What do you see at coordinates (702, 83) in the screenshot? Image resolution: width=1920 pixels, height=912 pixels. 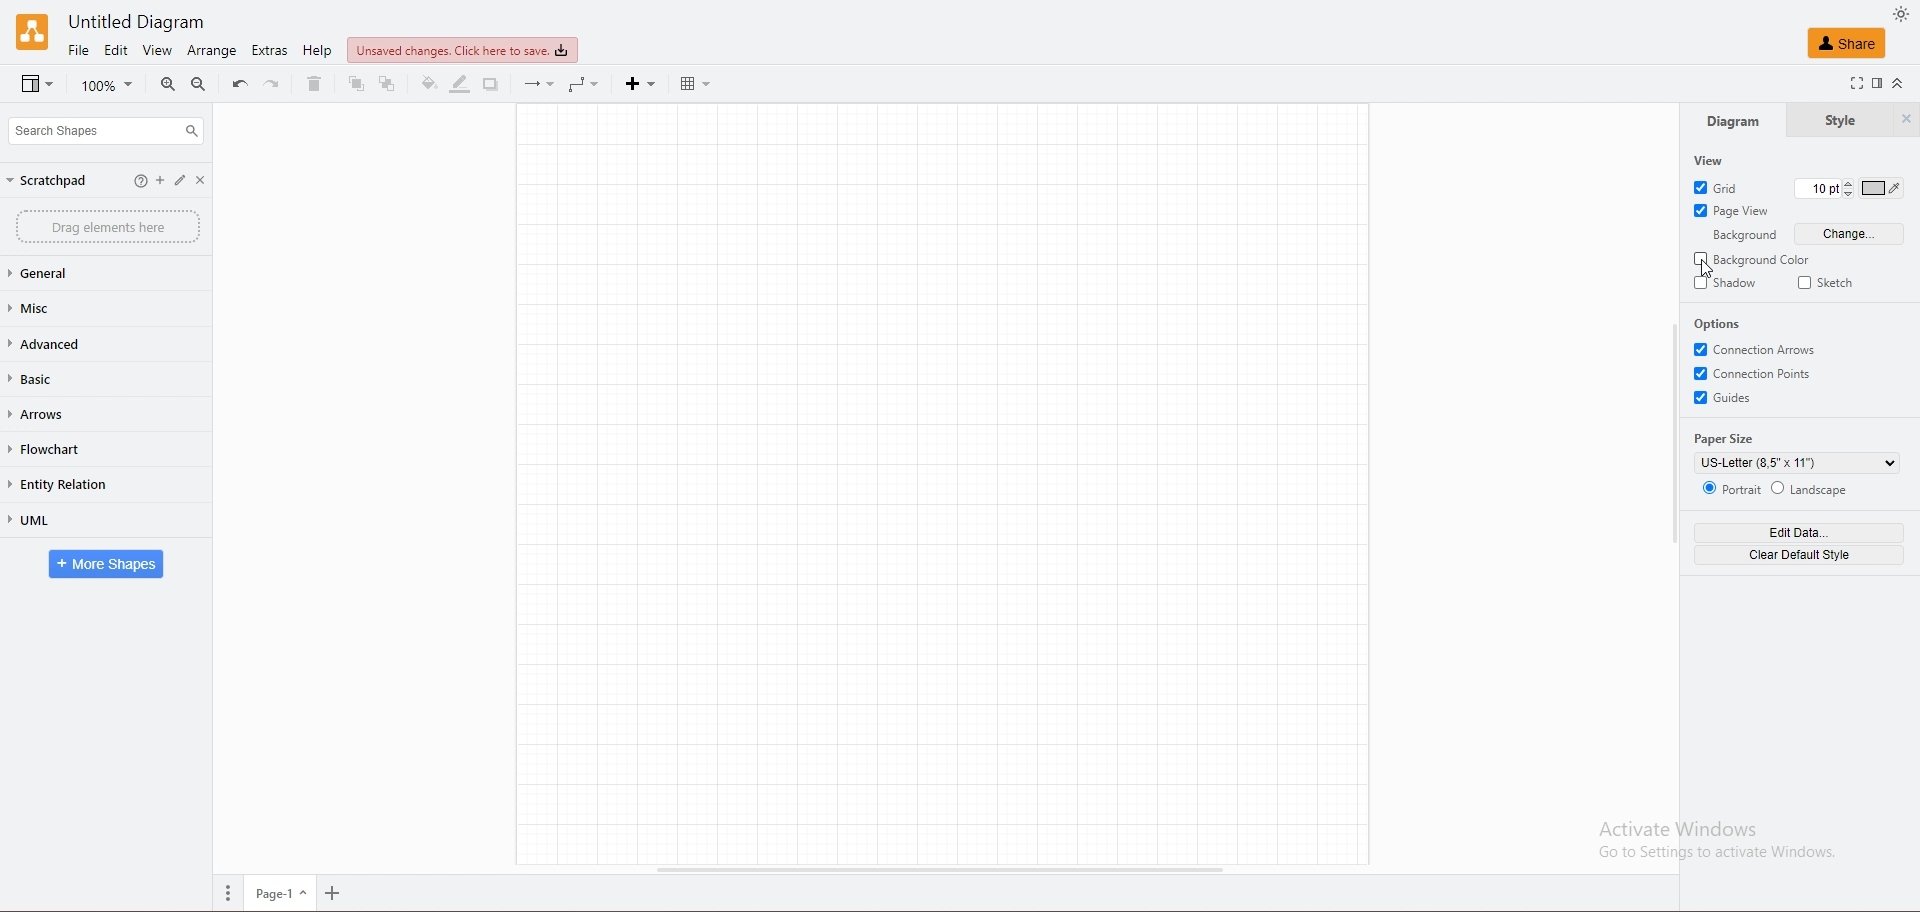 I see `table` at bounding box center [702, 83].